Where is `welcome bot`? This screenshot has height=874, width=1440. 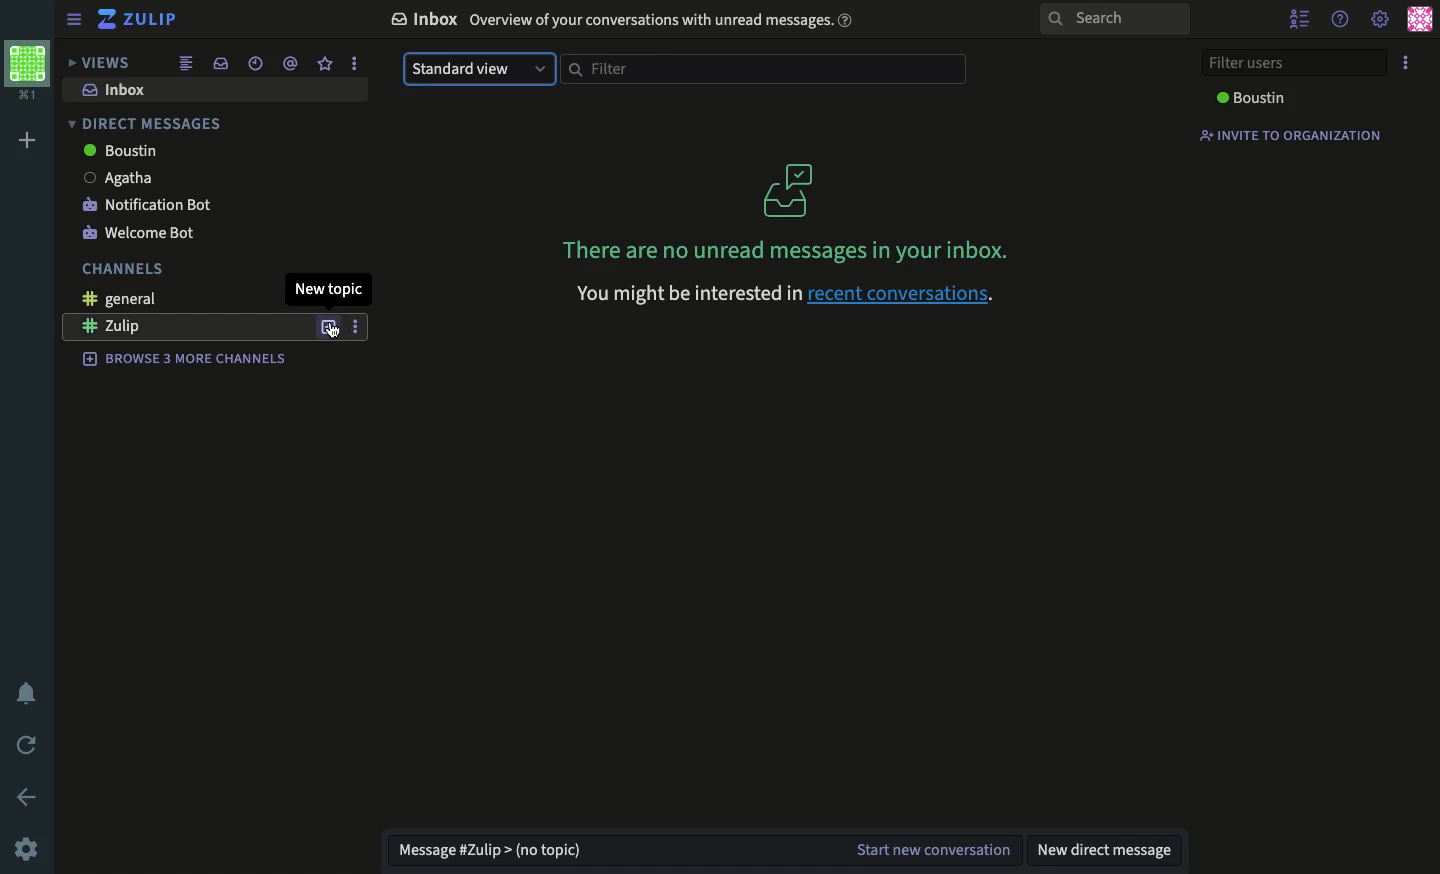
welcome bot is located at coordinates (141, 234).